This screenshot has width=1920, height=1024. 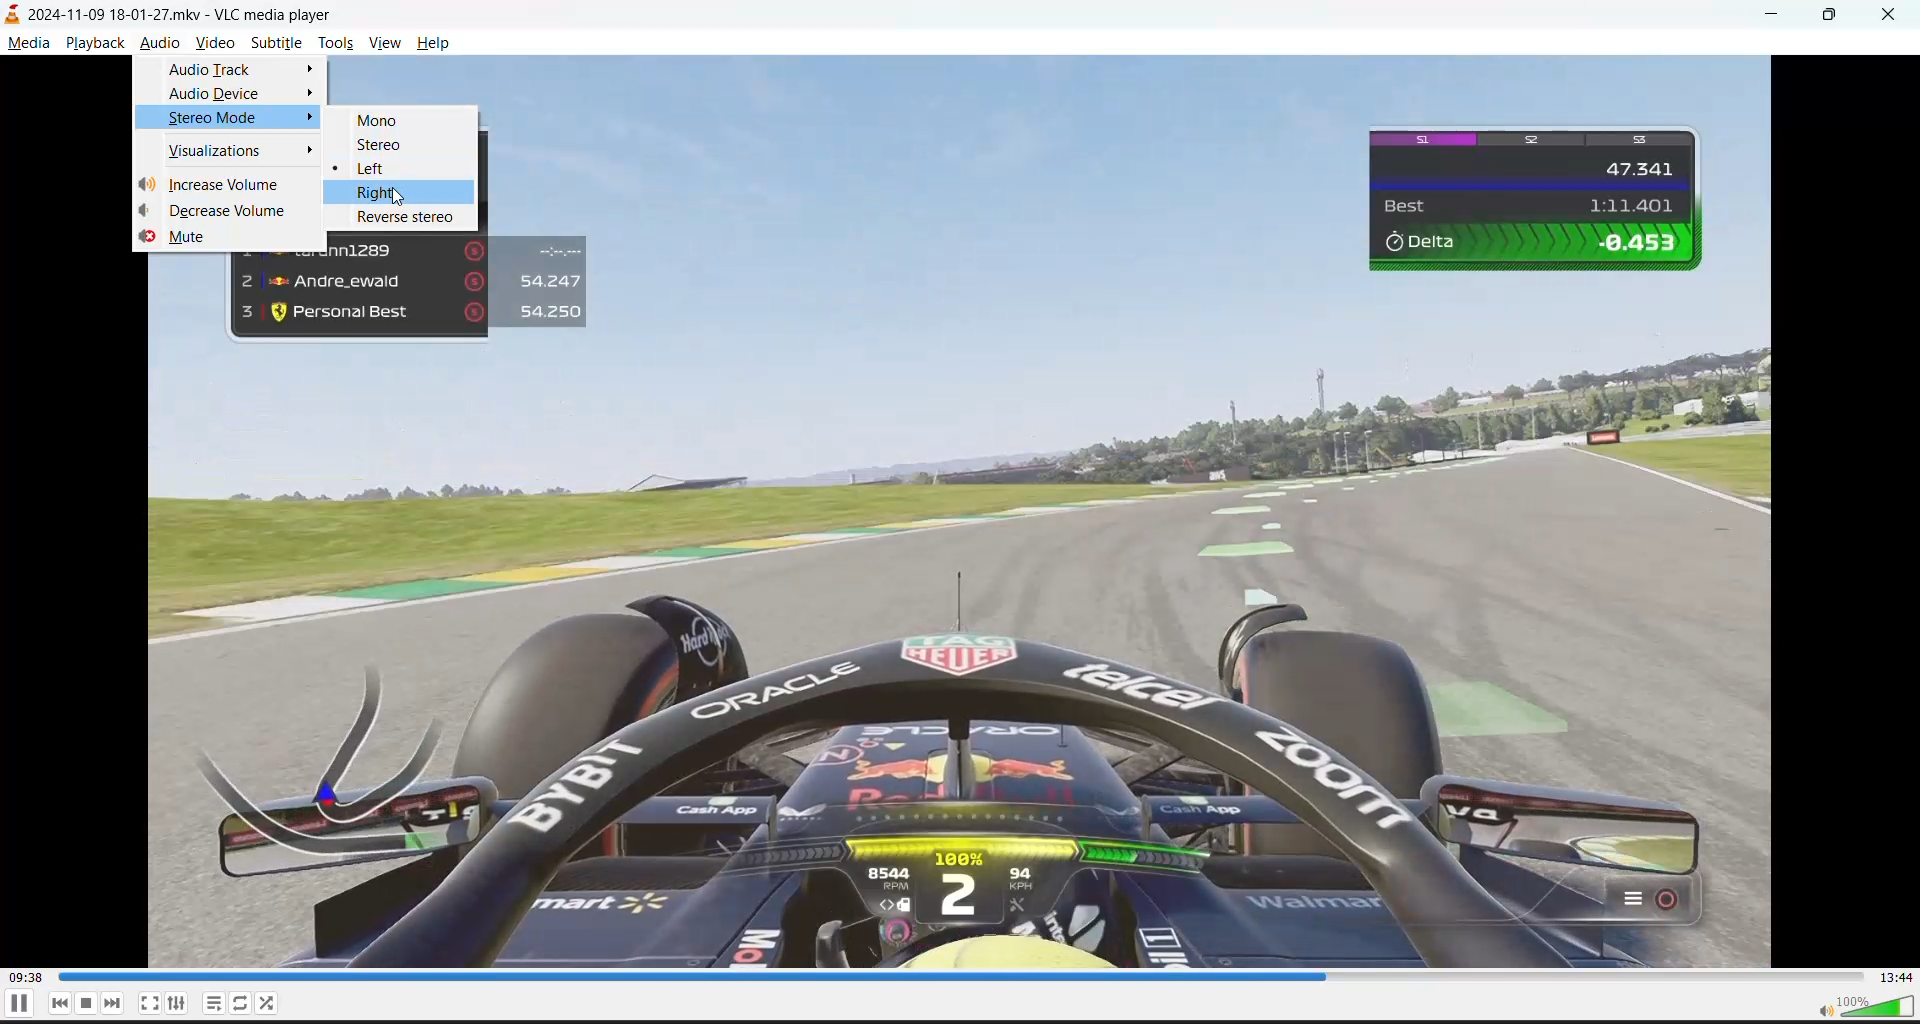 I want to click on pause, so click(x=85, y=1005).